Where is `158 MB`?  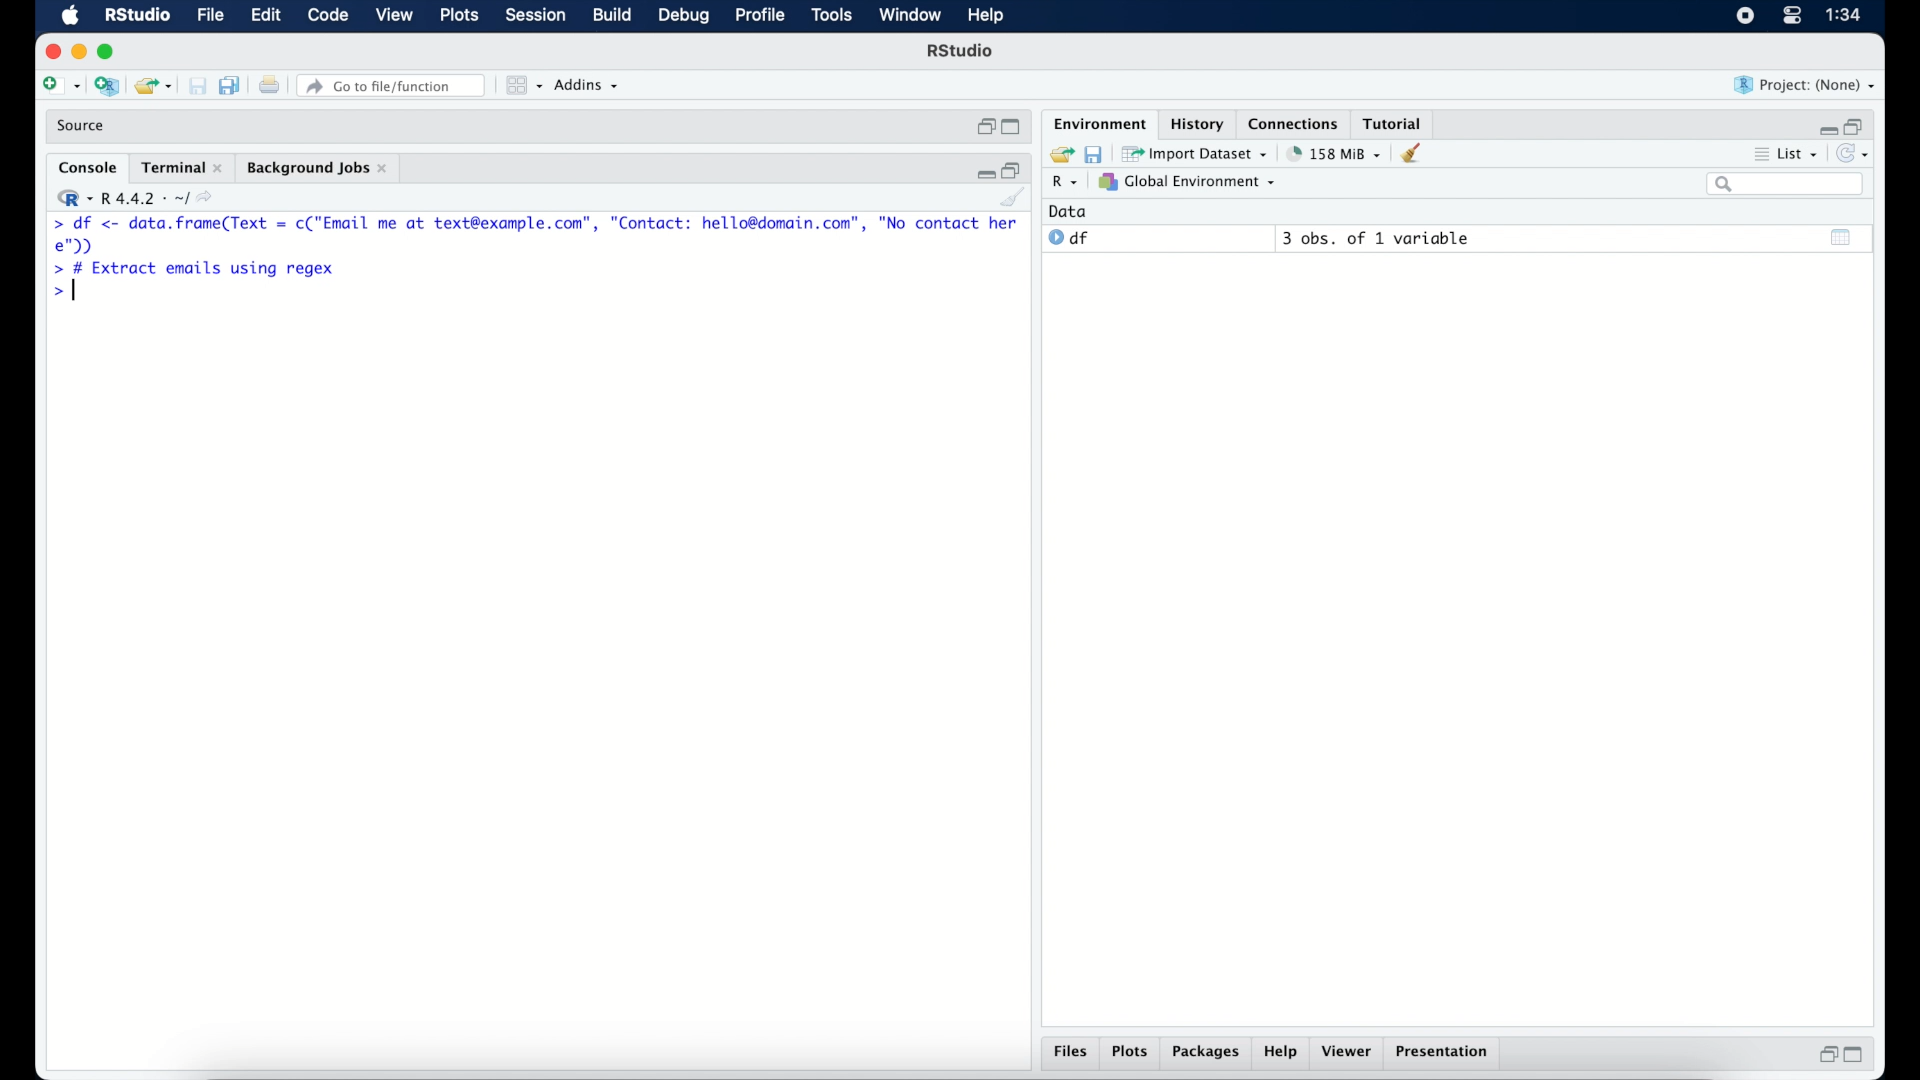 158 MB is located at coordinates (1336, 153).